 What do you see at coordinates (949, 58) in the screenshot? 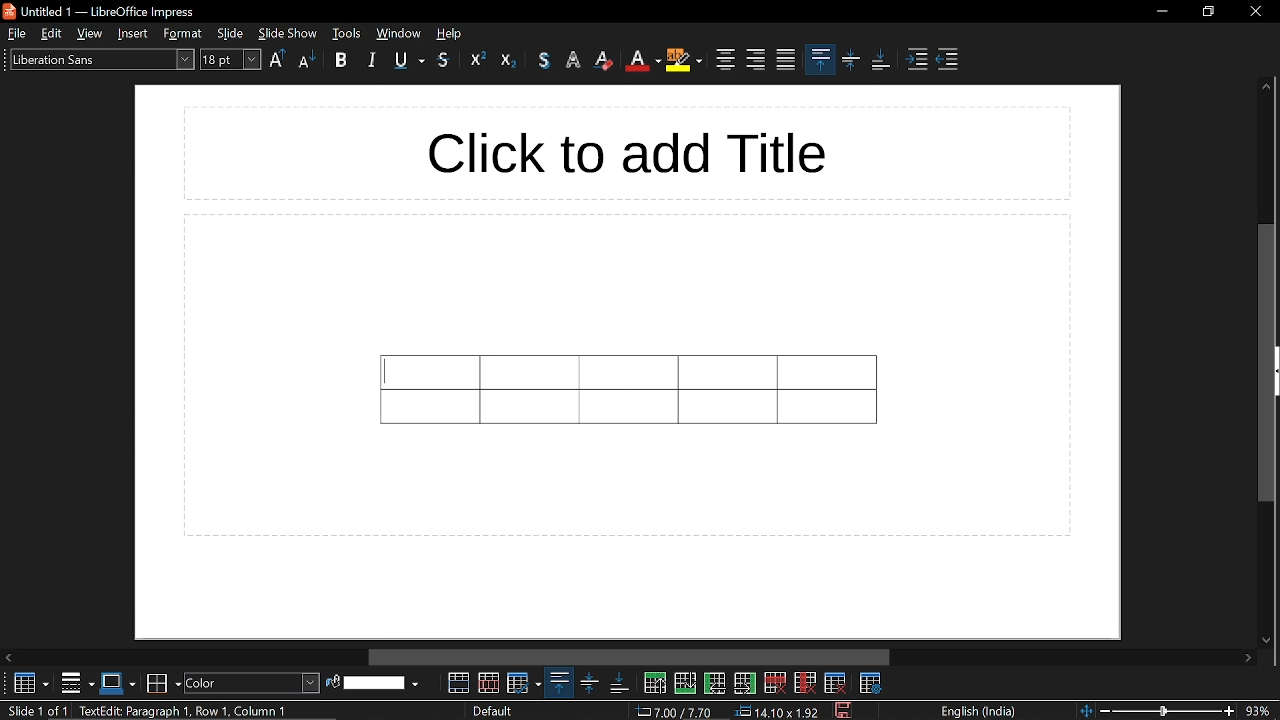
I see `decrease indent` at bounding box center [949, 58].